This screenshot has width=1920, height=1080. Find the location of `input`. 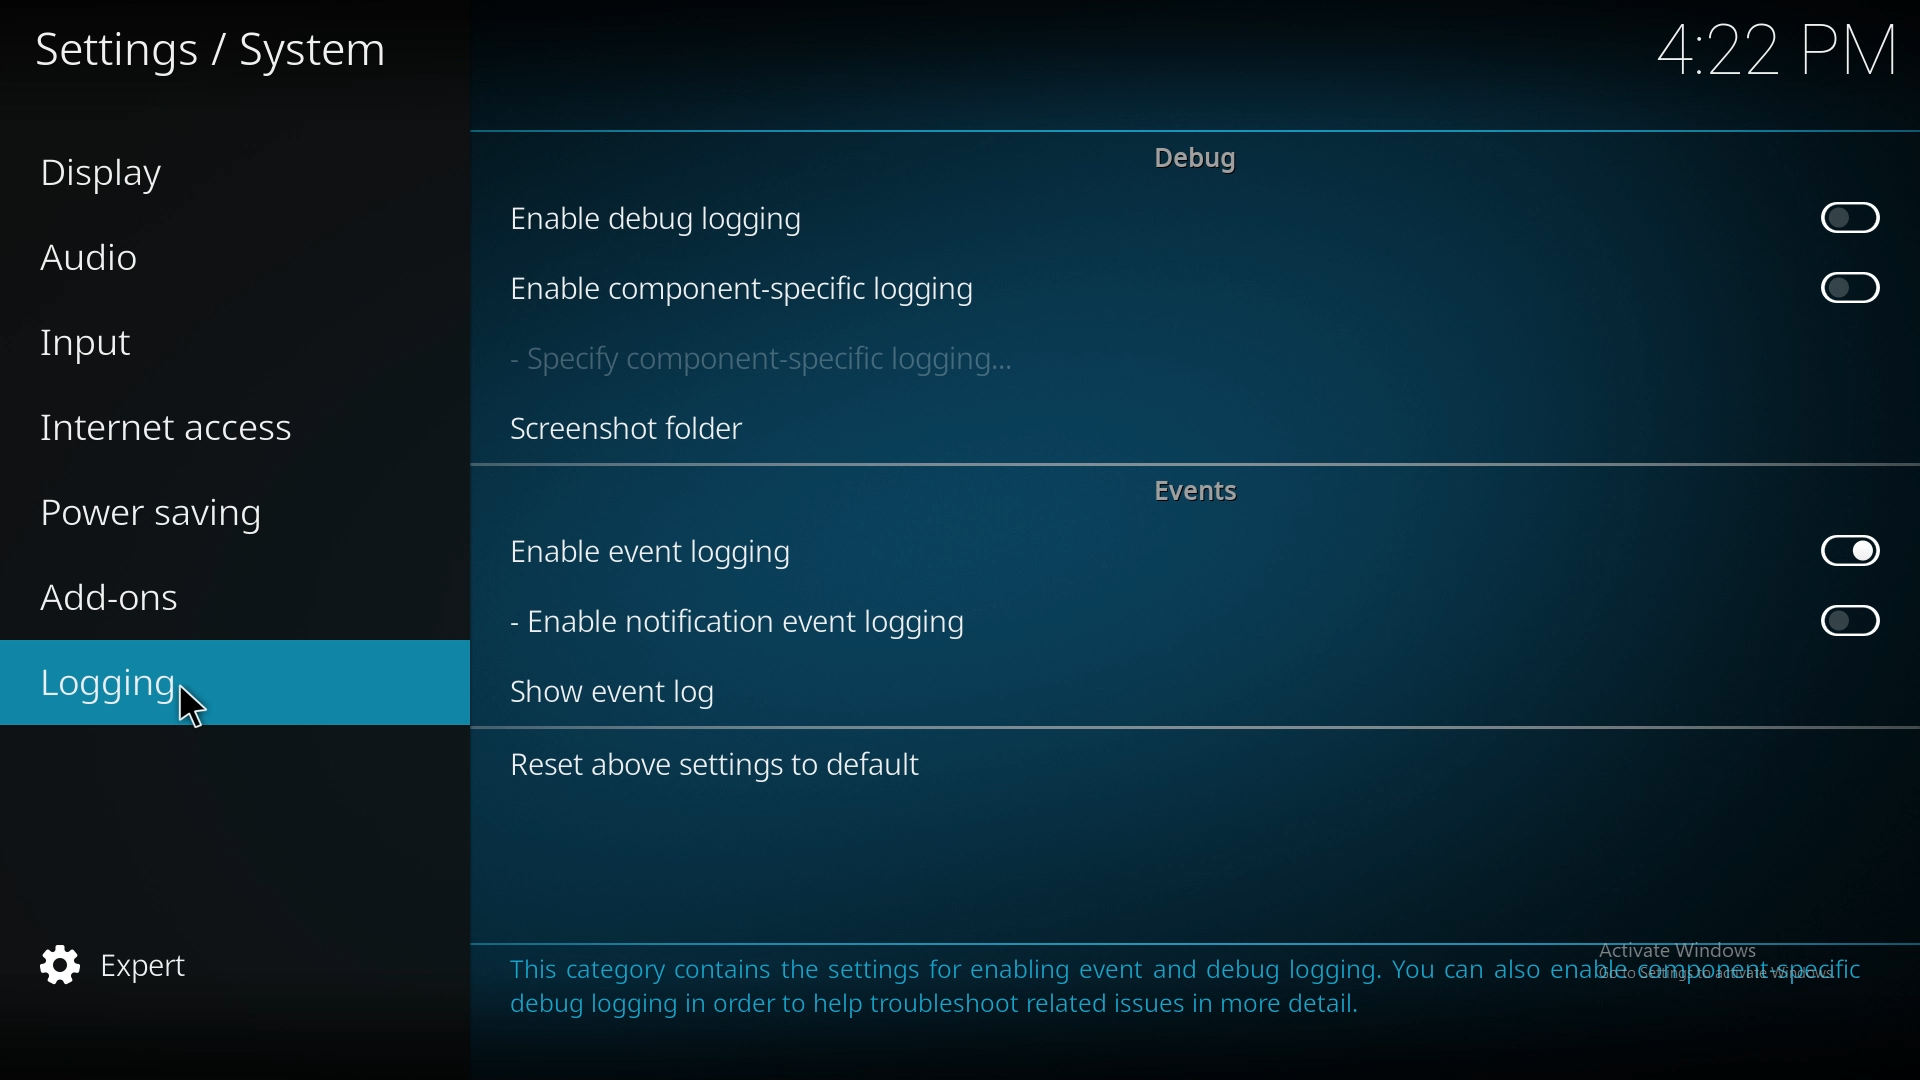

input is located at coordinates (216, 346).